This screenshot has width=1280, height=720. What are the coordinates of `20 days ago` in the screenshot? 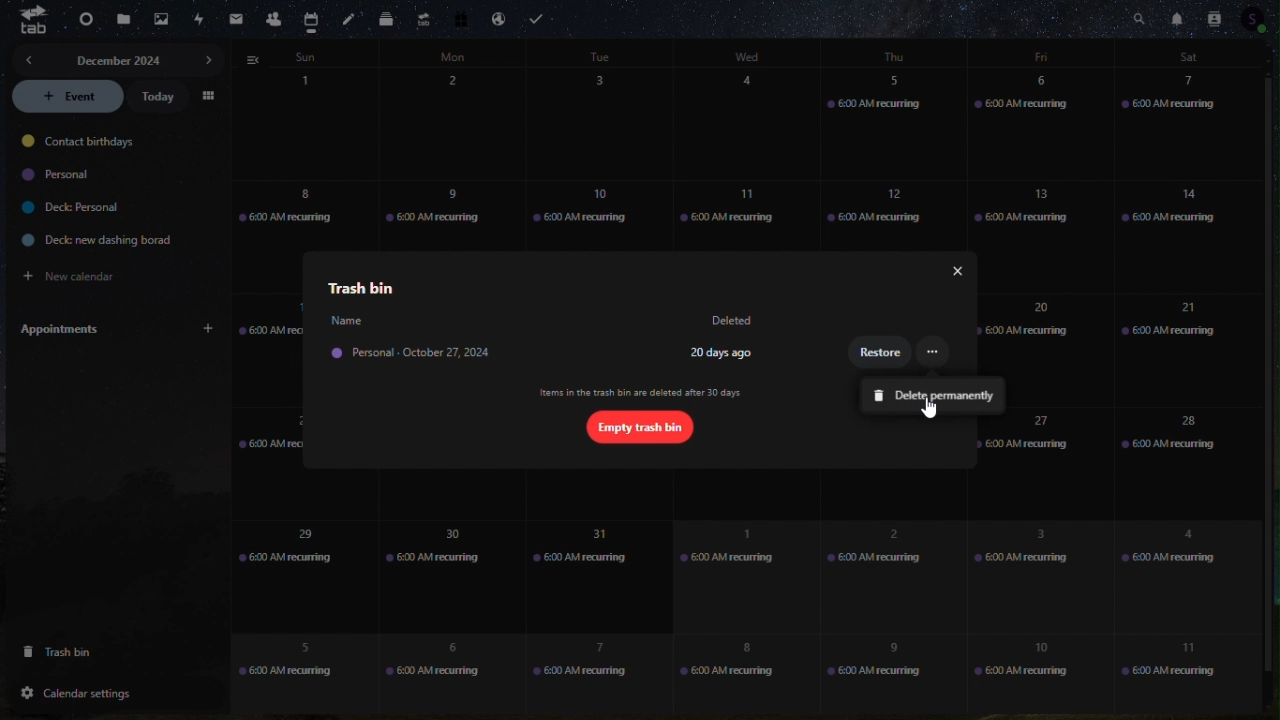 It's located at (723, 352).